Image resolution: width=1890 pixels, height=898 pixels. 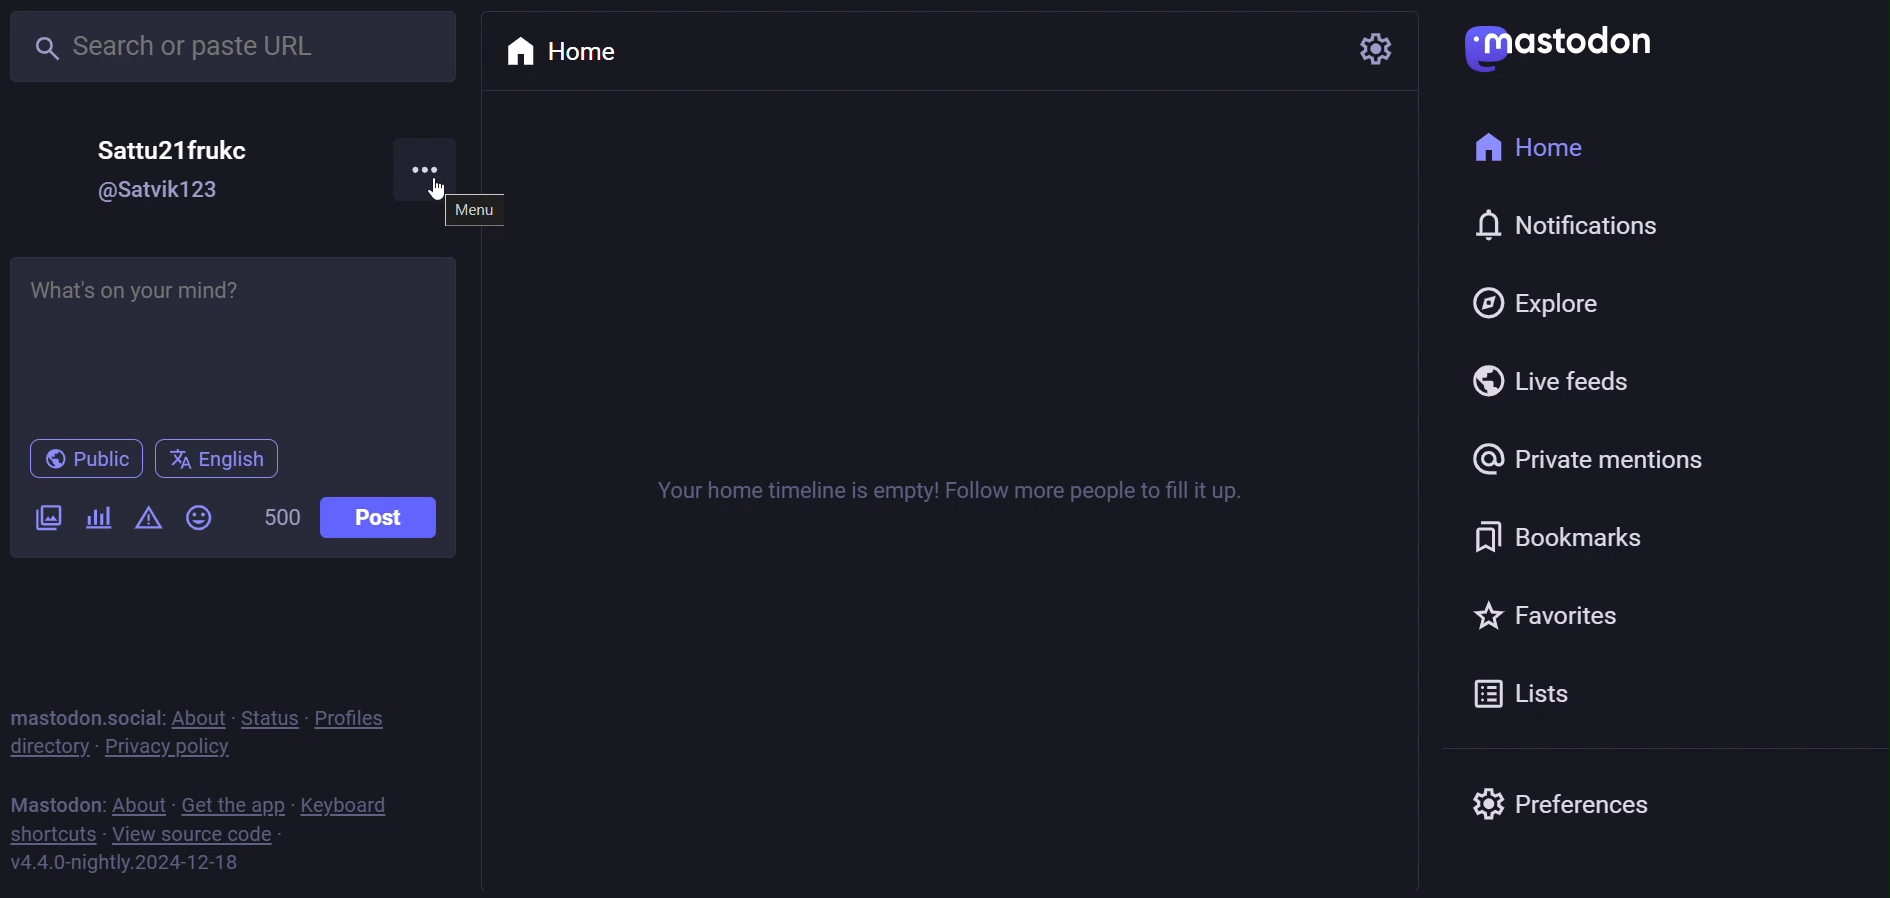 What do you see at coordinates (1567, 306) in the screenshot?
I see `explore` at bounding box center [1567, 306].